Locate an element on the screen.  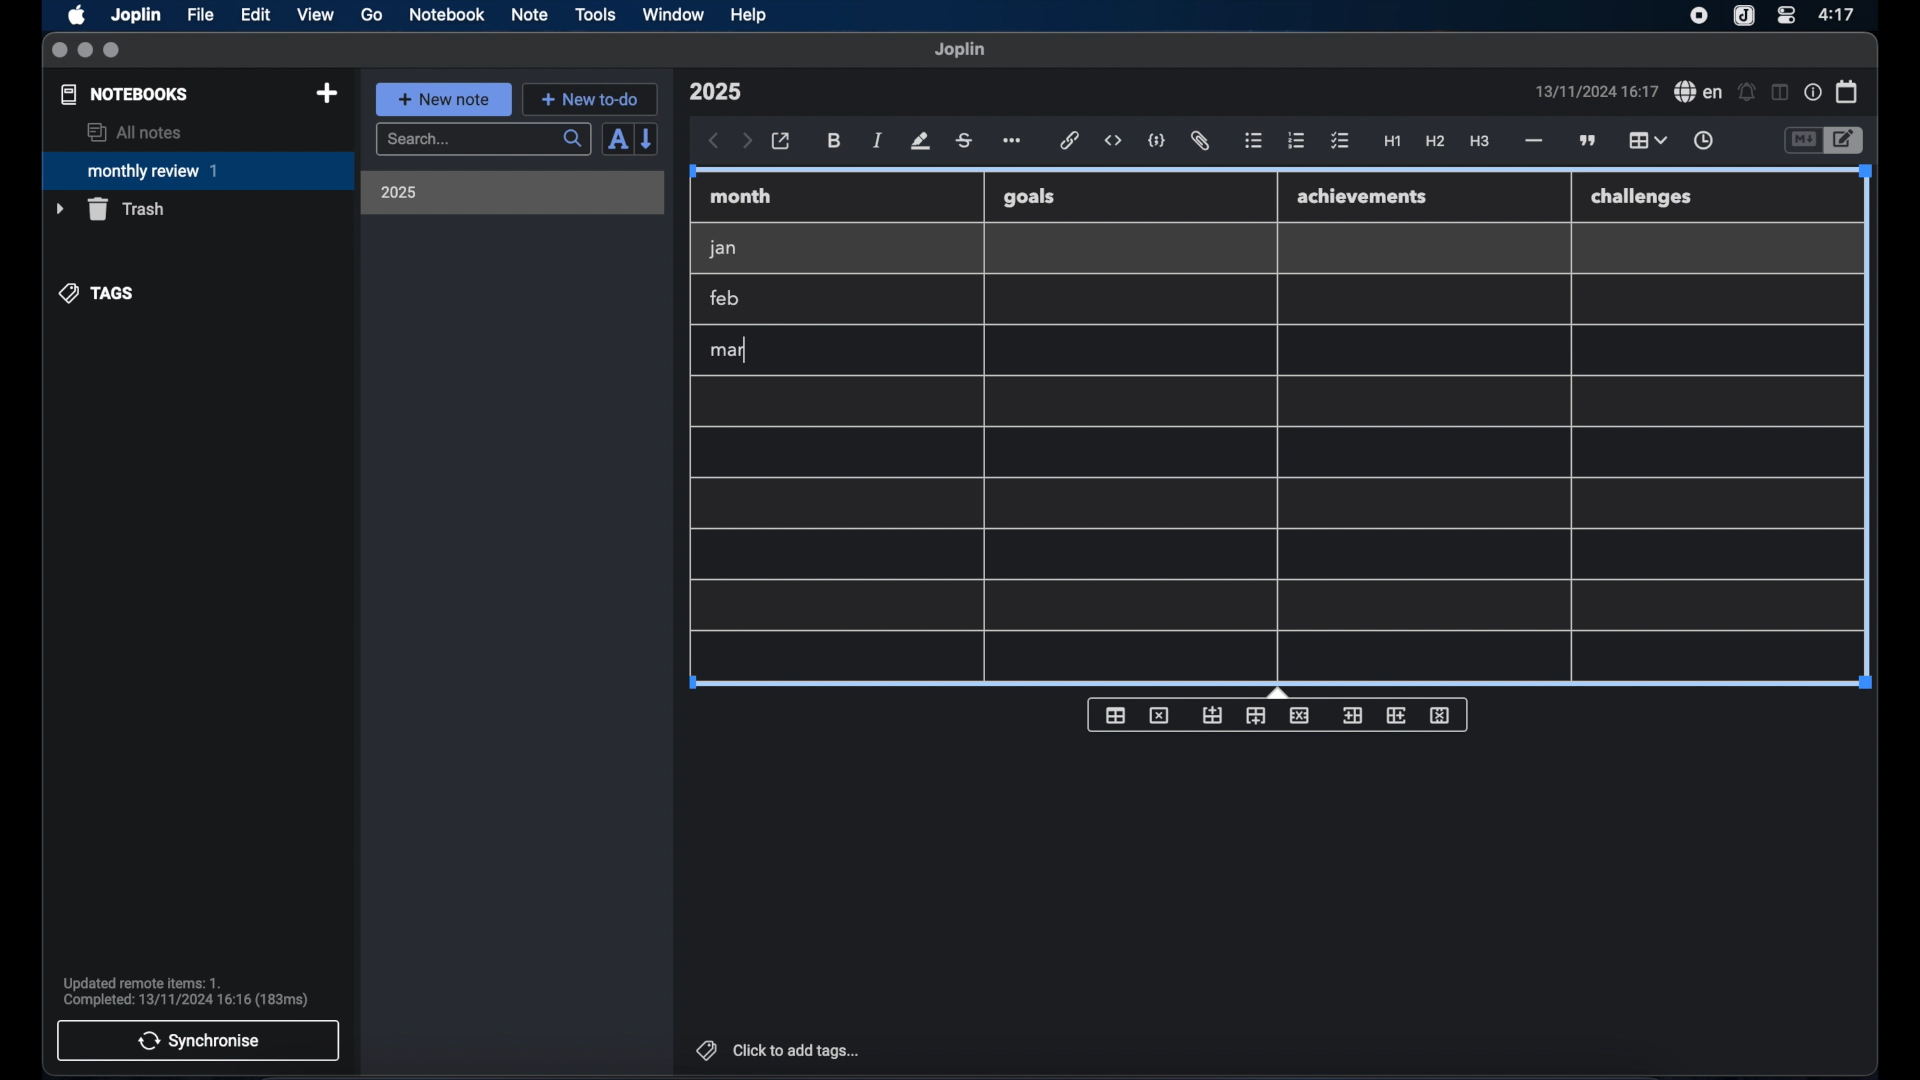
time is located at coordinates (1839, 14).